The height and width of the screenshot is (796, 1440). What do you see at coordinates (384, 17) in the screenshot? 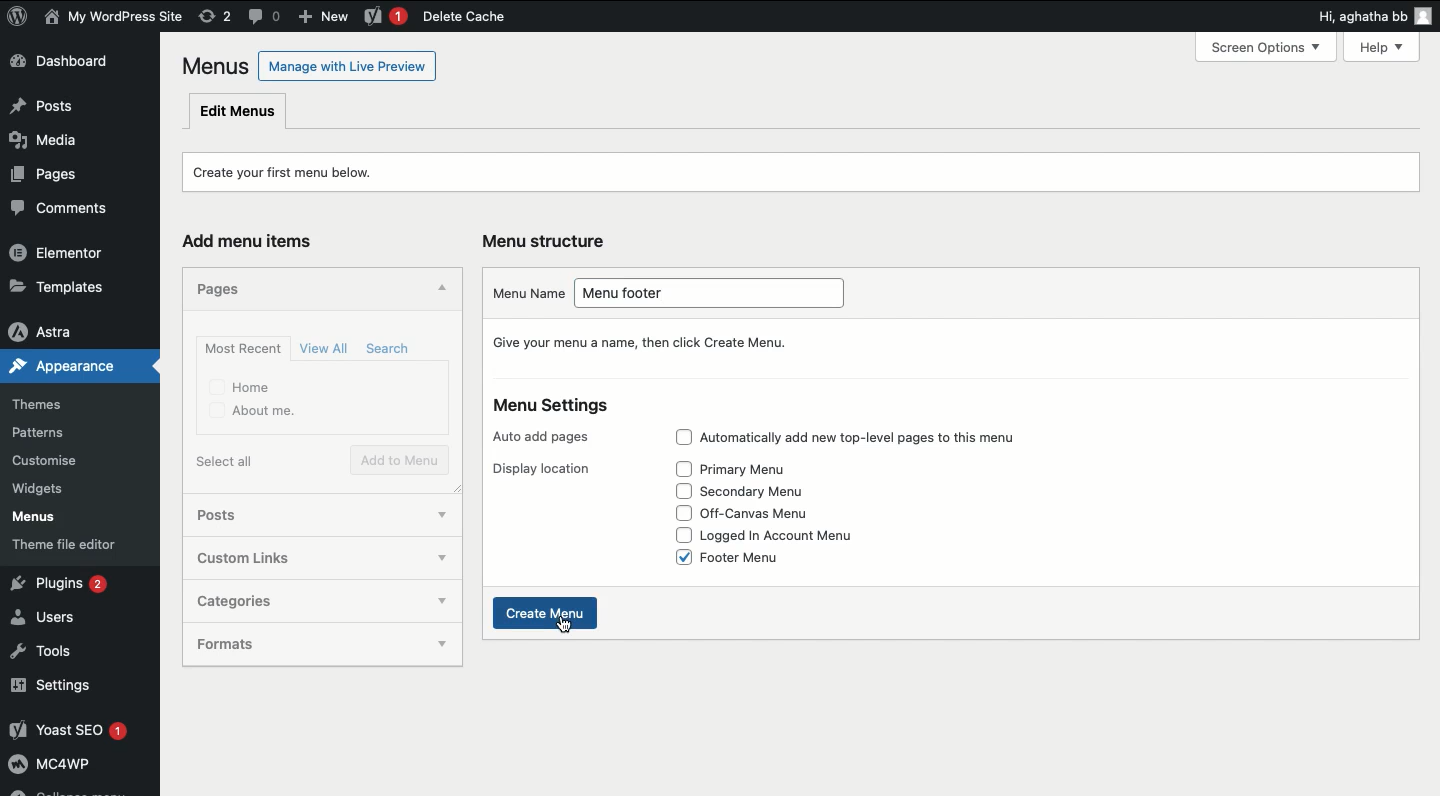
I see `Yoast` at bounding box center [384, 17].